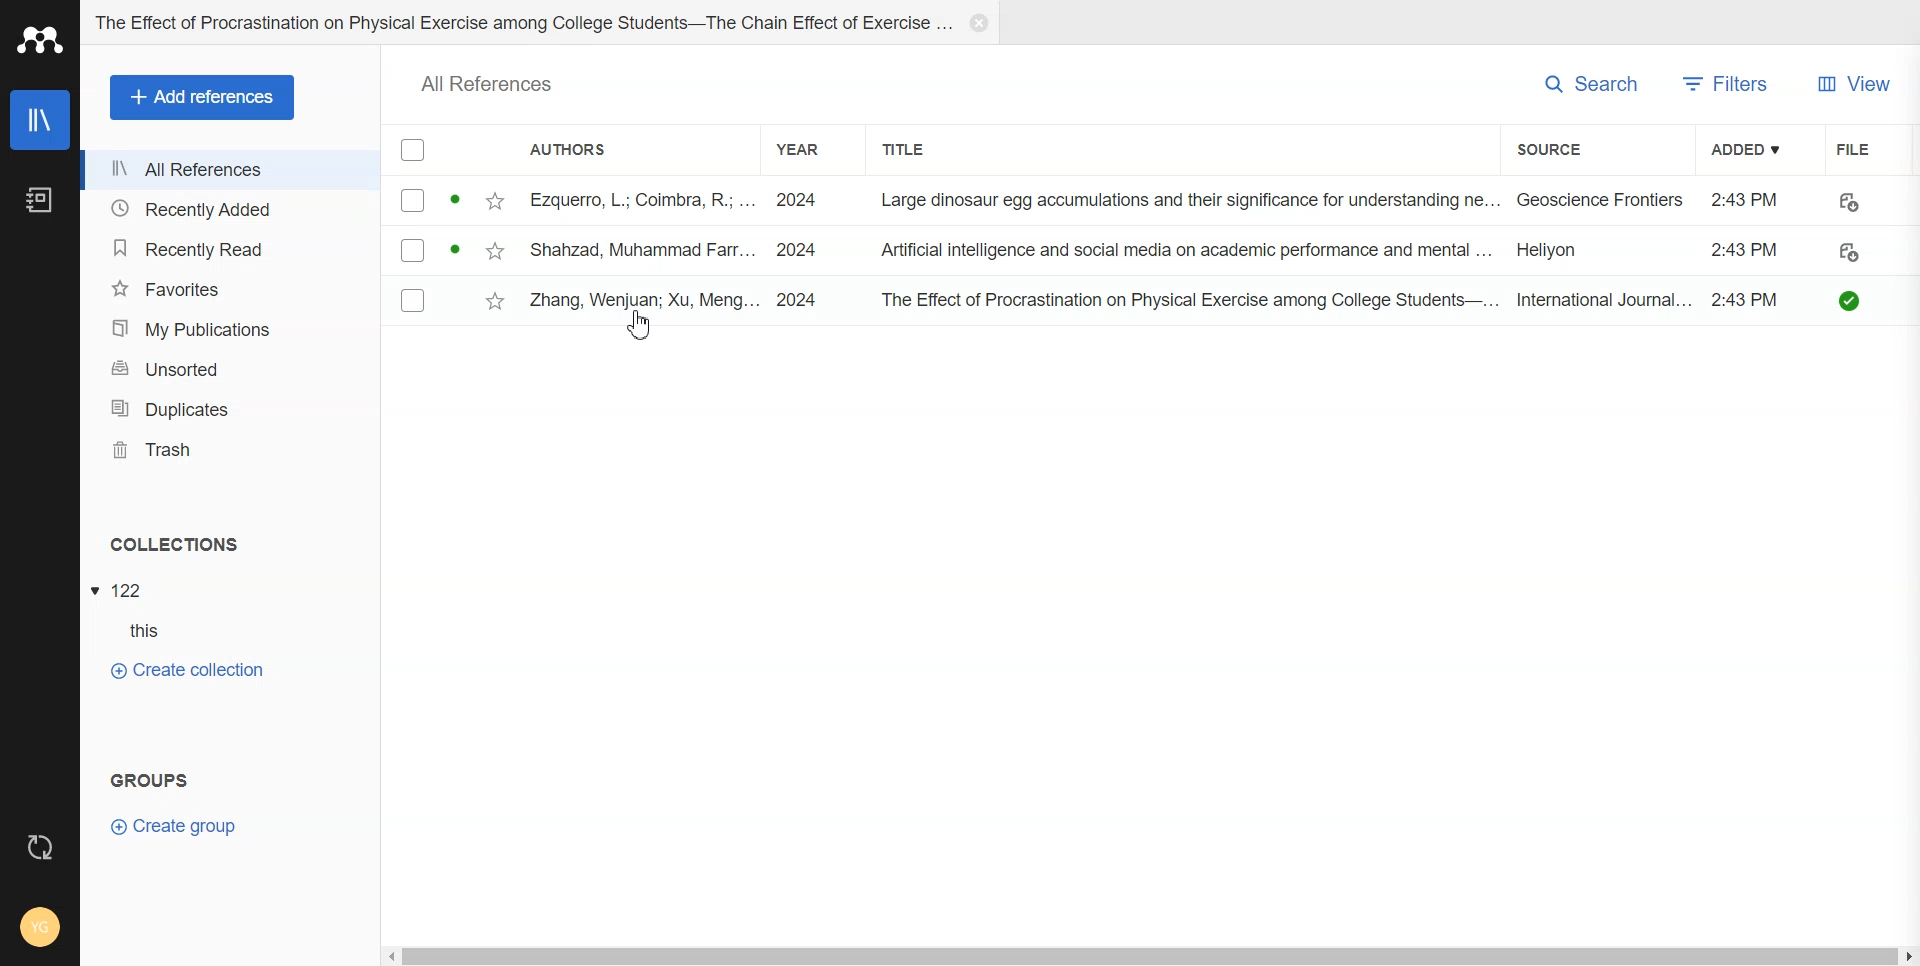 The height and width of the screenshot is (966, 1920). Describe the element at coordinates (1190, 201) in the screenshot. I see `Large dinosaur egg accumulations and their significance for understanding ne.` at that location.